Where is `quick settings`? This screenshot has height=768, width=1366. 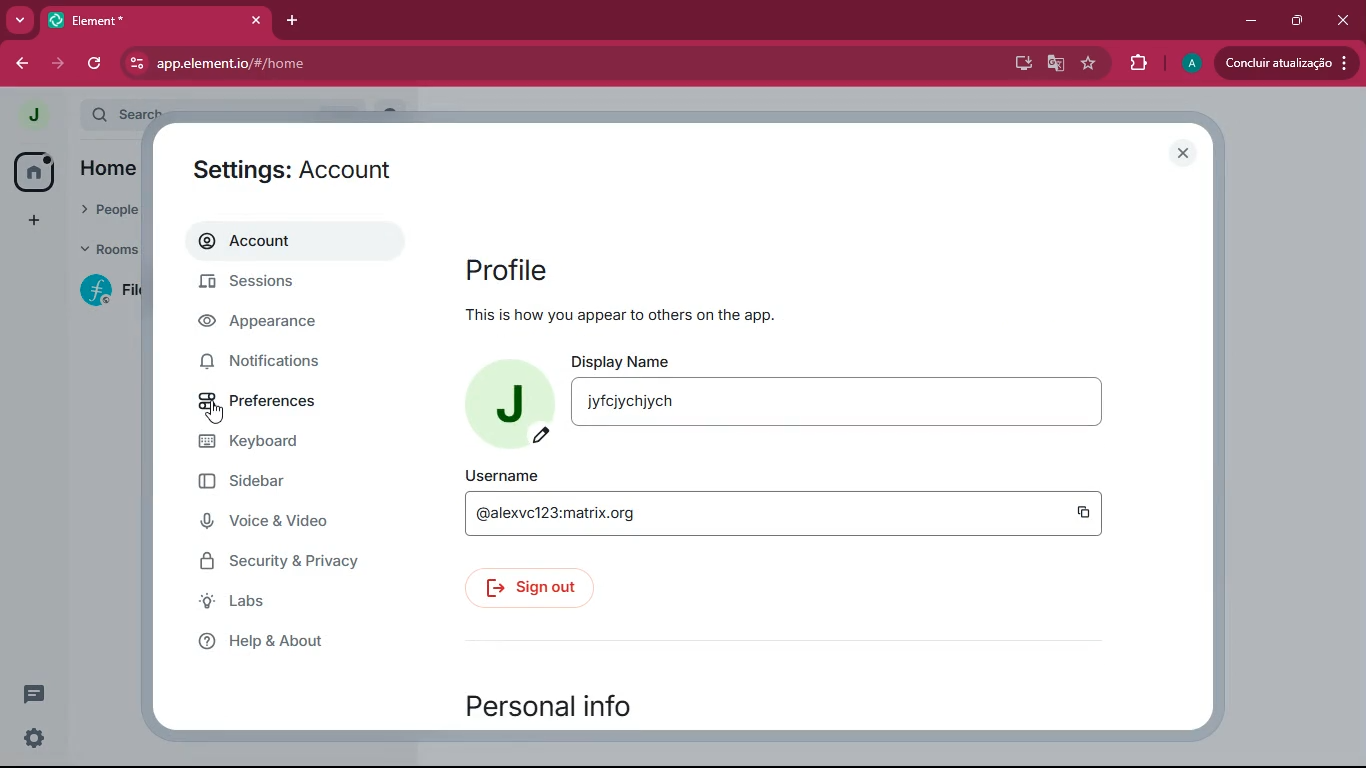
quick settings is located at coordinates (34, 737).